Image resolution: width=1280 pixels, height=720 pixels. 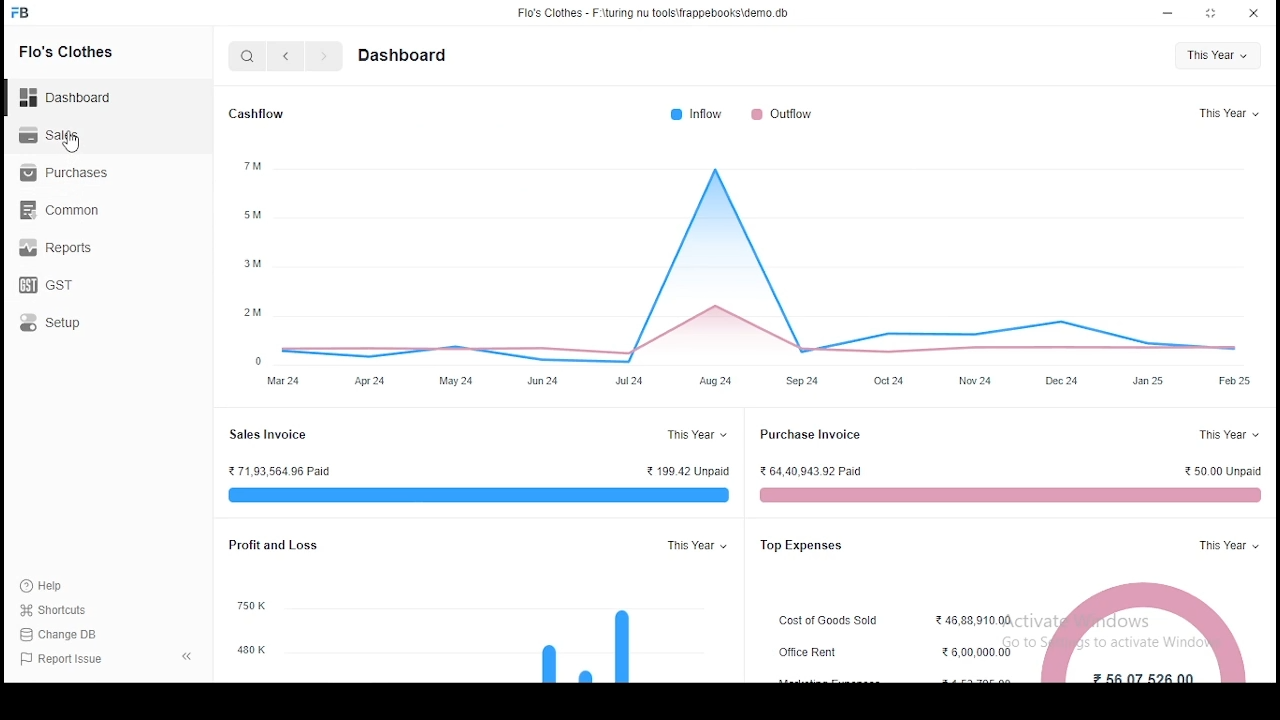 What do you see at coordinates (541, 380) in the screenshot?
I see `Jun 24` at bounding box center [541, 380].